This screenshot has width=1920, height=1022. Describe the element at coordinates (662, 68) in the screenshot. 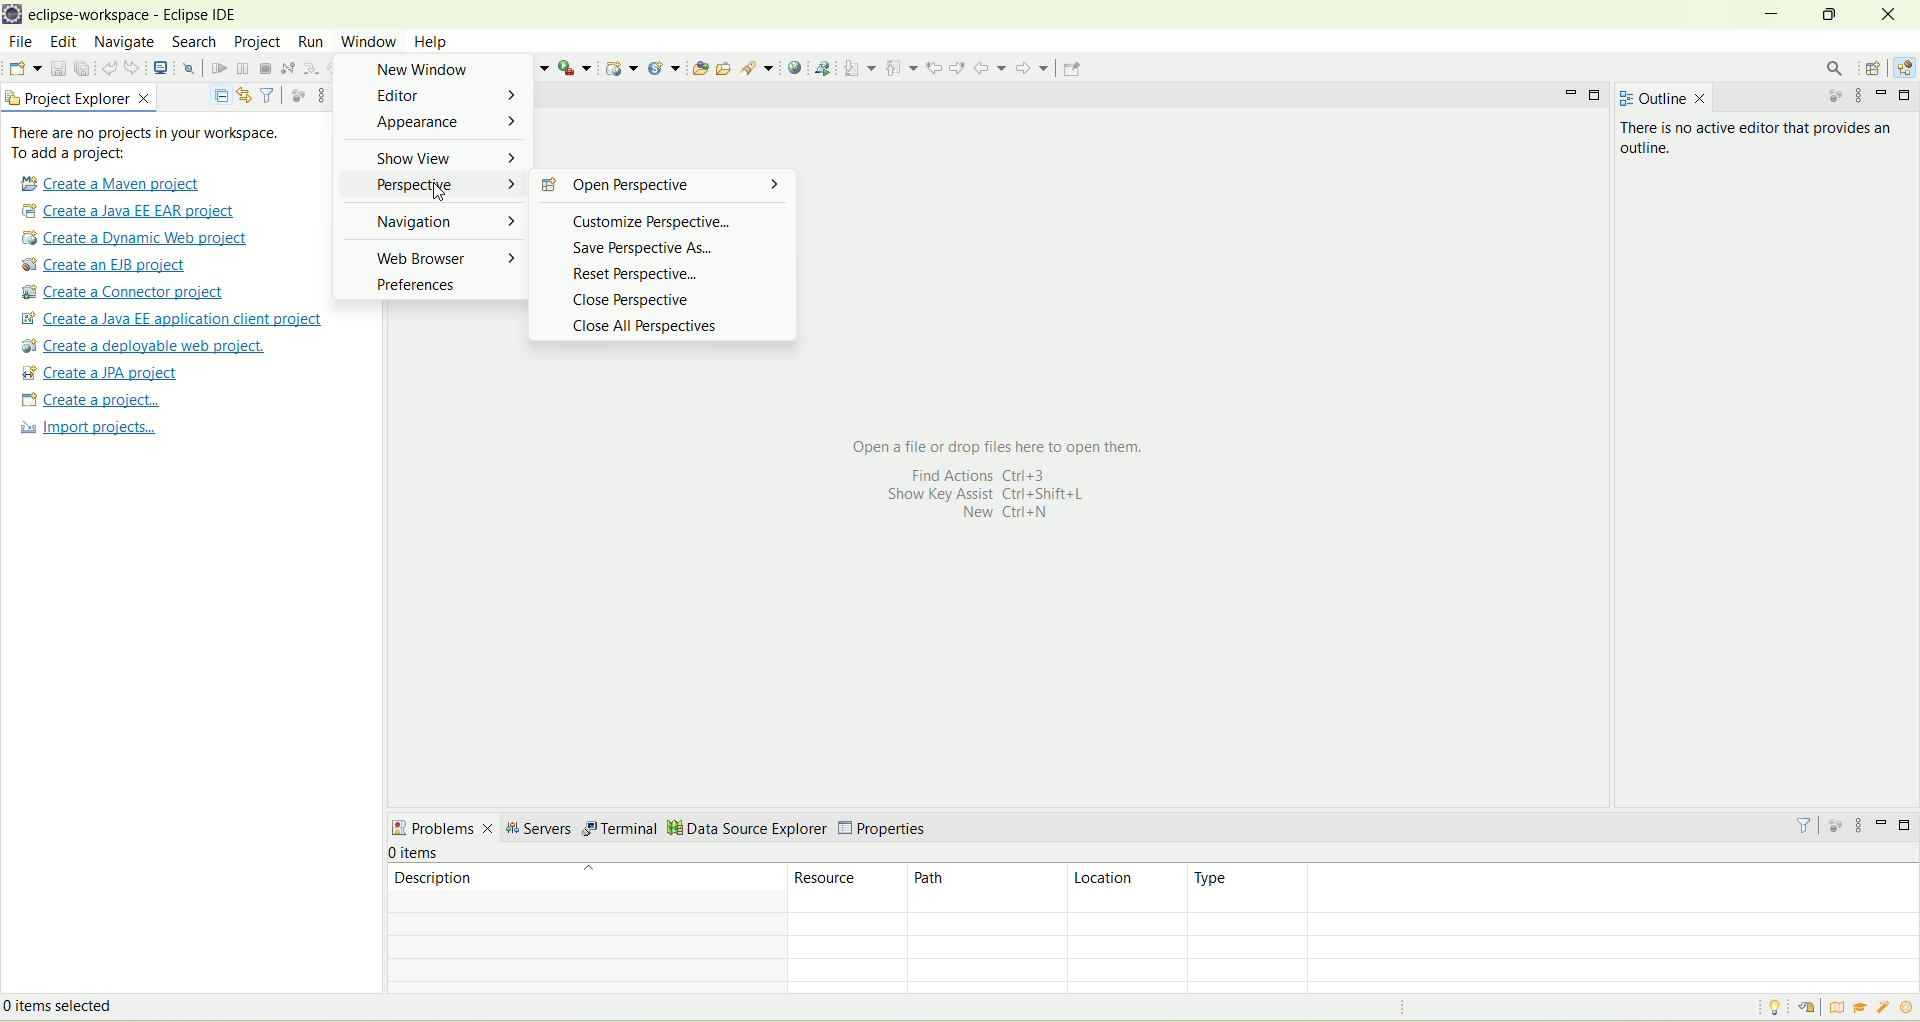

I see `create a new java servlet` at that location.